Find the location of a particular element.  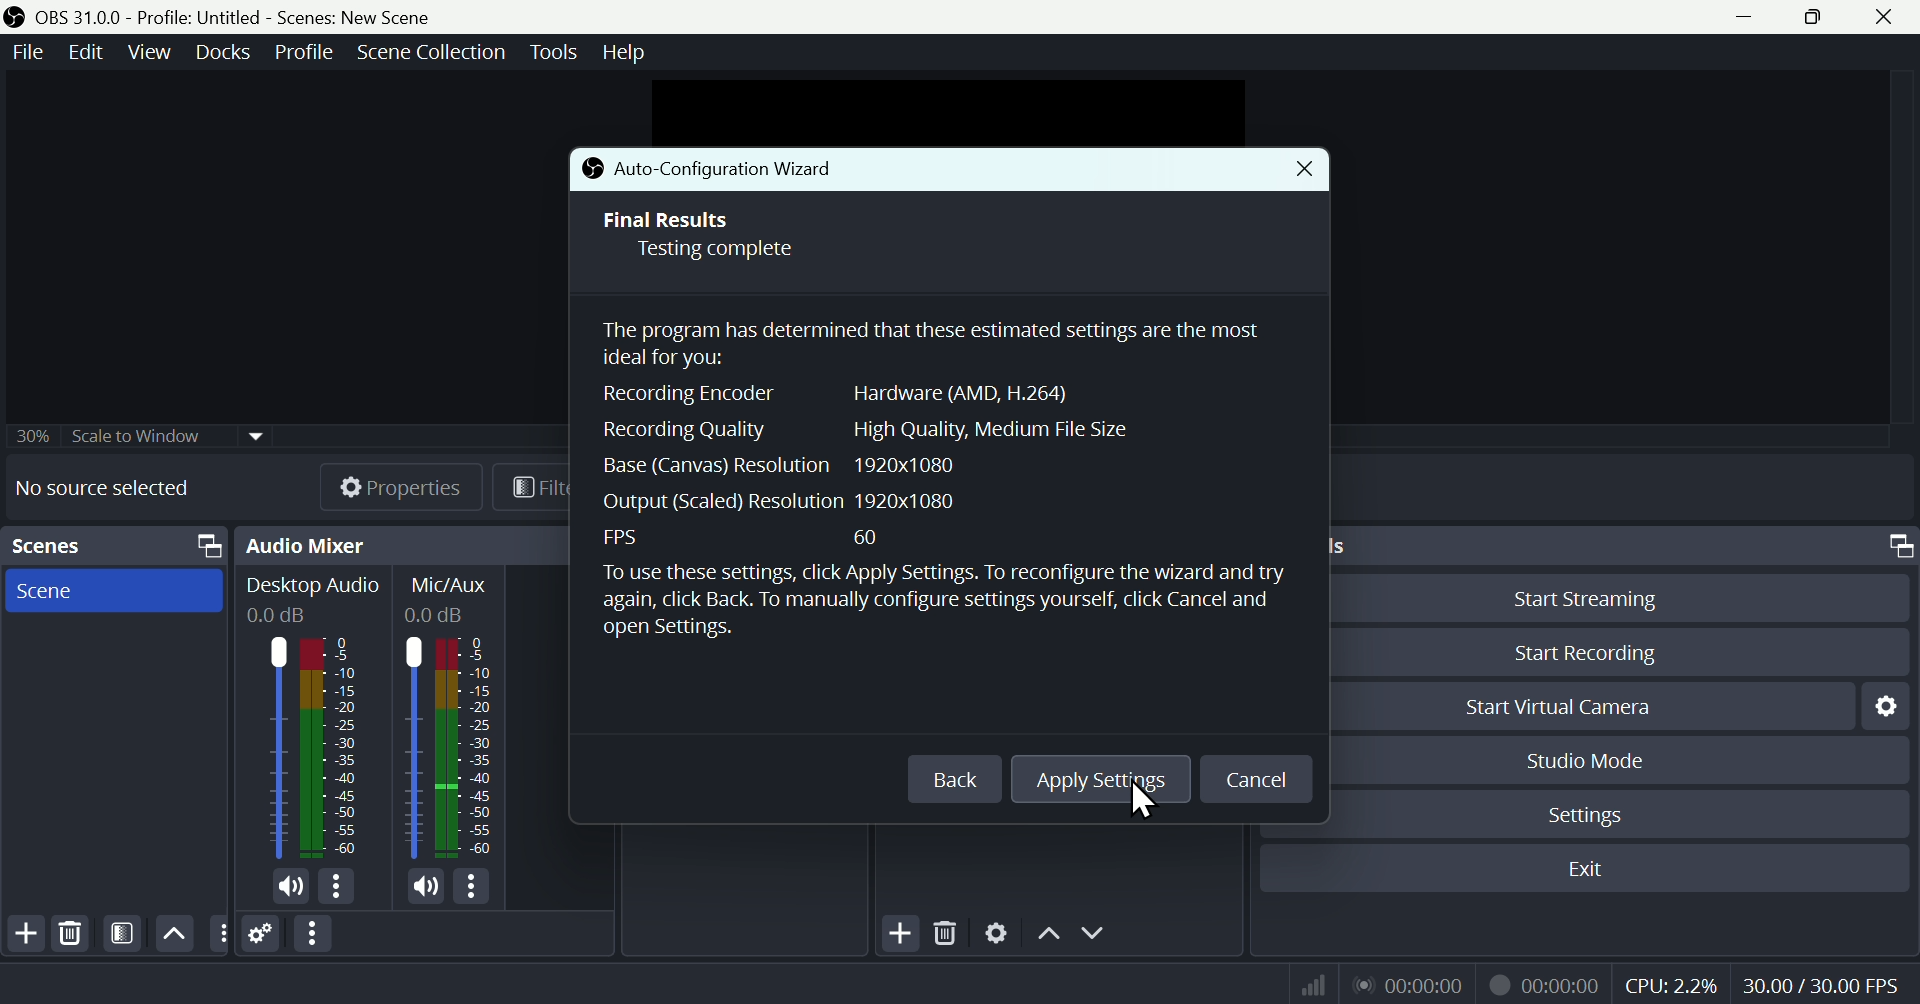

Settings is located at coordinates (1883, 706).